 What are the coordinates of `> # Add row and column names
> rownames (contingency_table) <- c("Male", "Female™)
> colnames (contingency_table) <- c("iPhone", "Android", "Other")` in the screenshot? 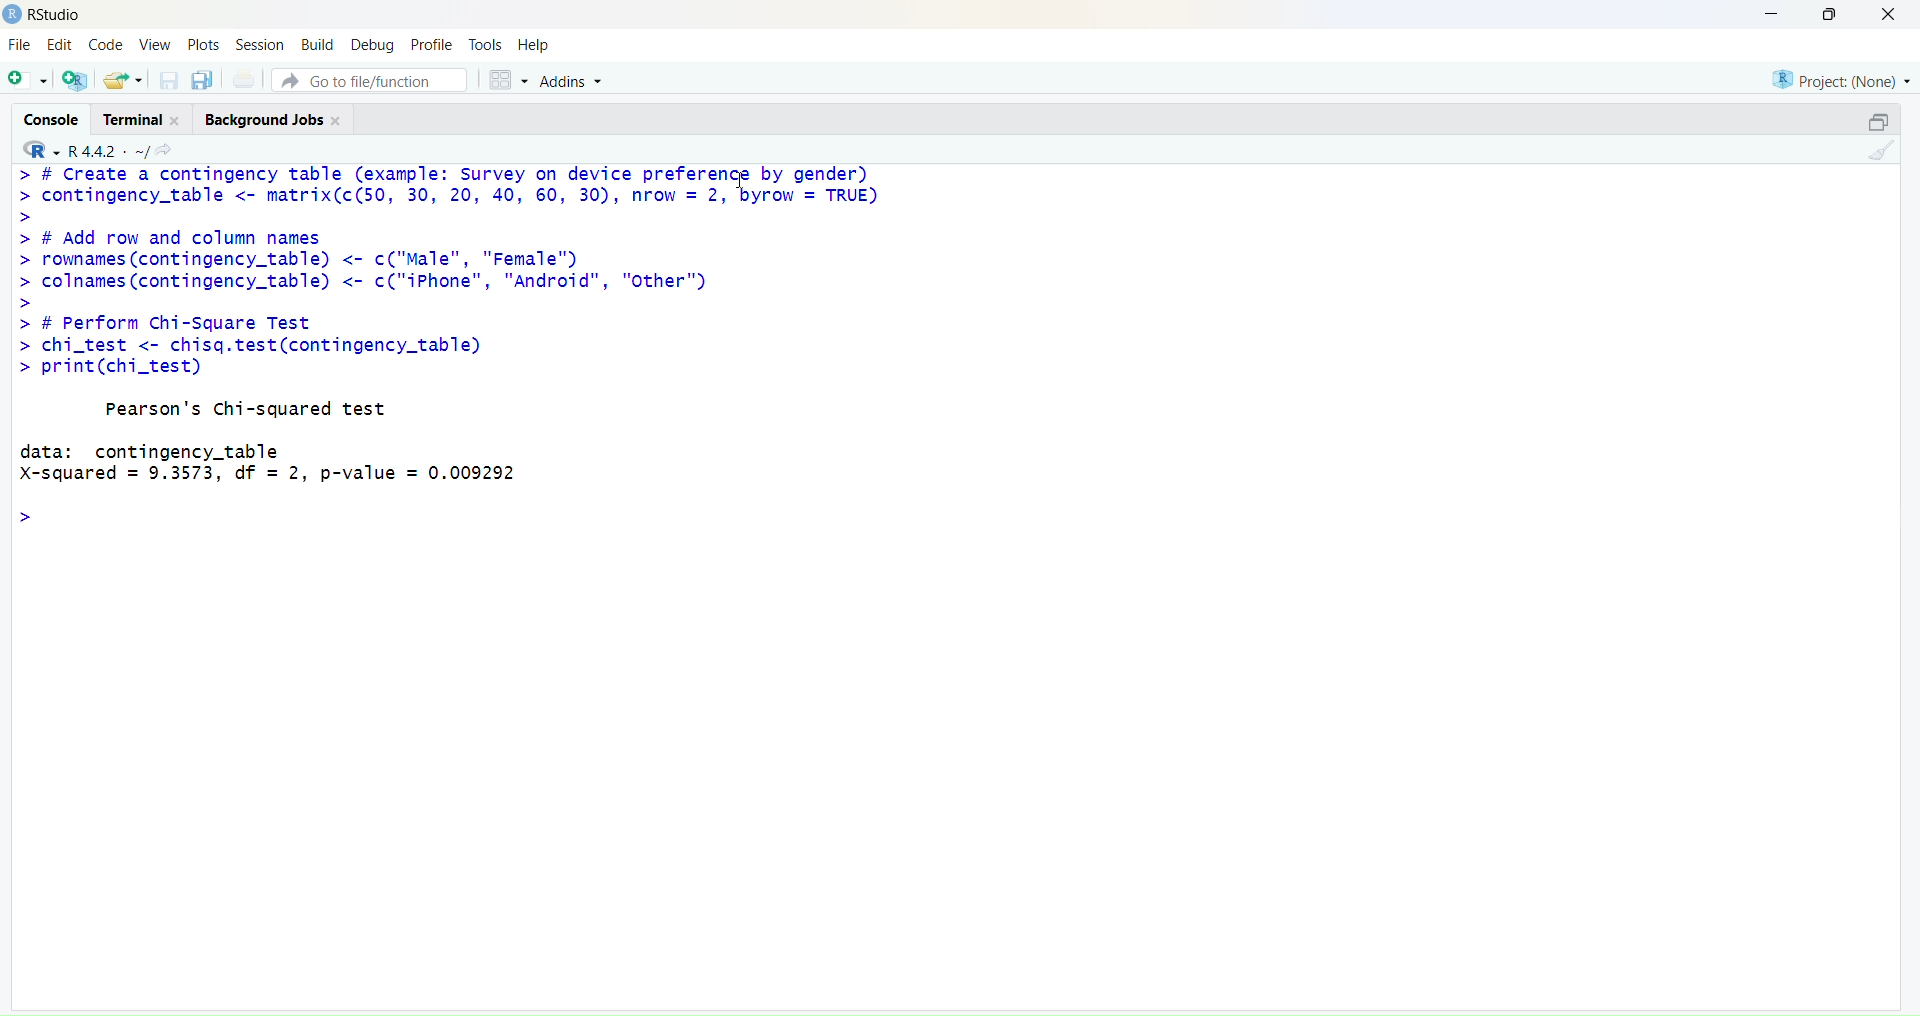 It's located at (363, 261).